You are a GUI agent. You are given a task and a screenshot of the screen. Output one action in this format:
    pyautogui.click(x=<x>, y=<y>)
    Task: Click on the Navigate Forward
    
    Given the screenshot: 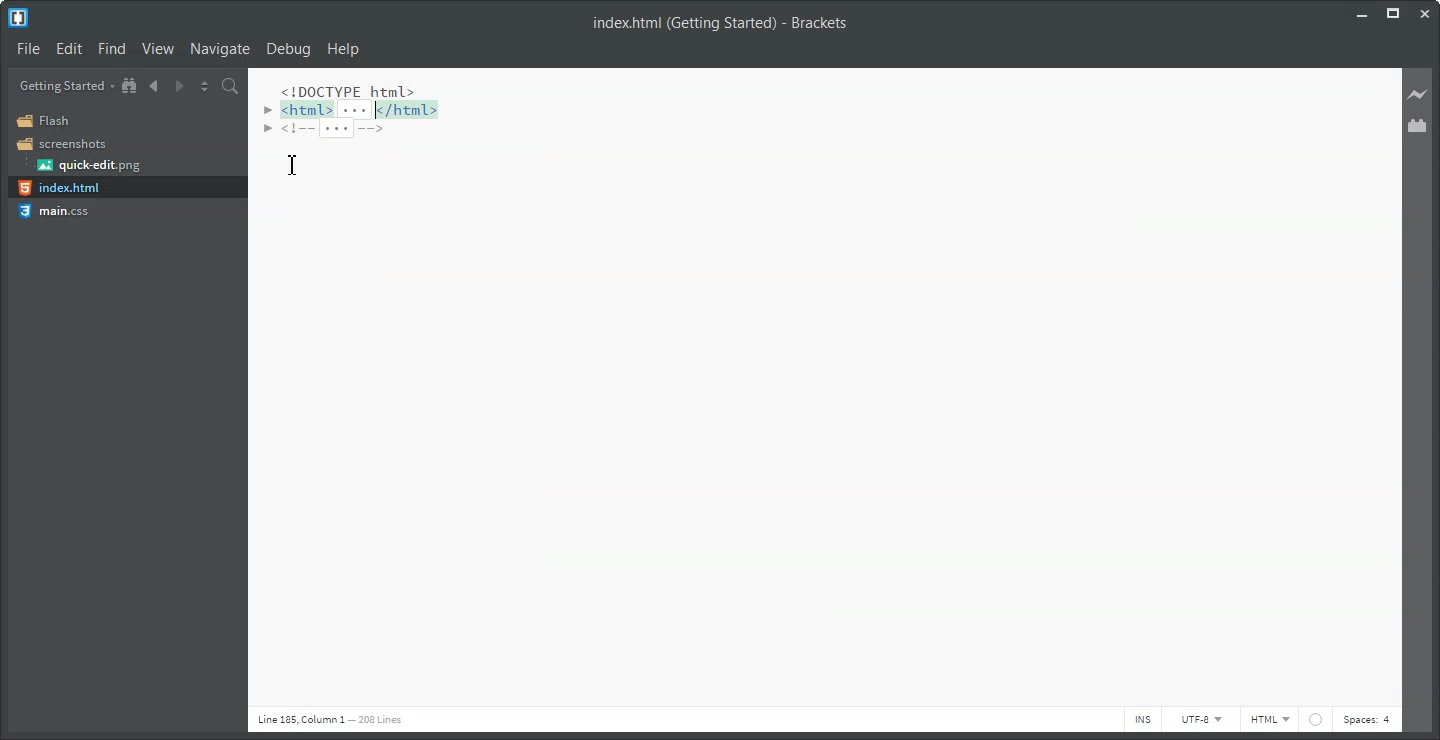 What is the action you would take?
    pyautogui.click(x=179, y=86)
    